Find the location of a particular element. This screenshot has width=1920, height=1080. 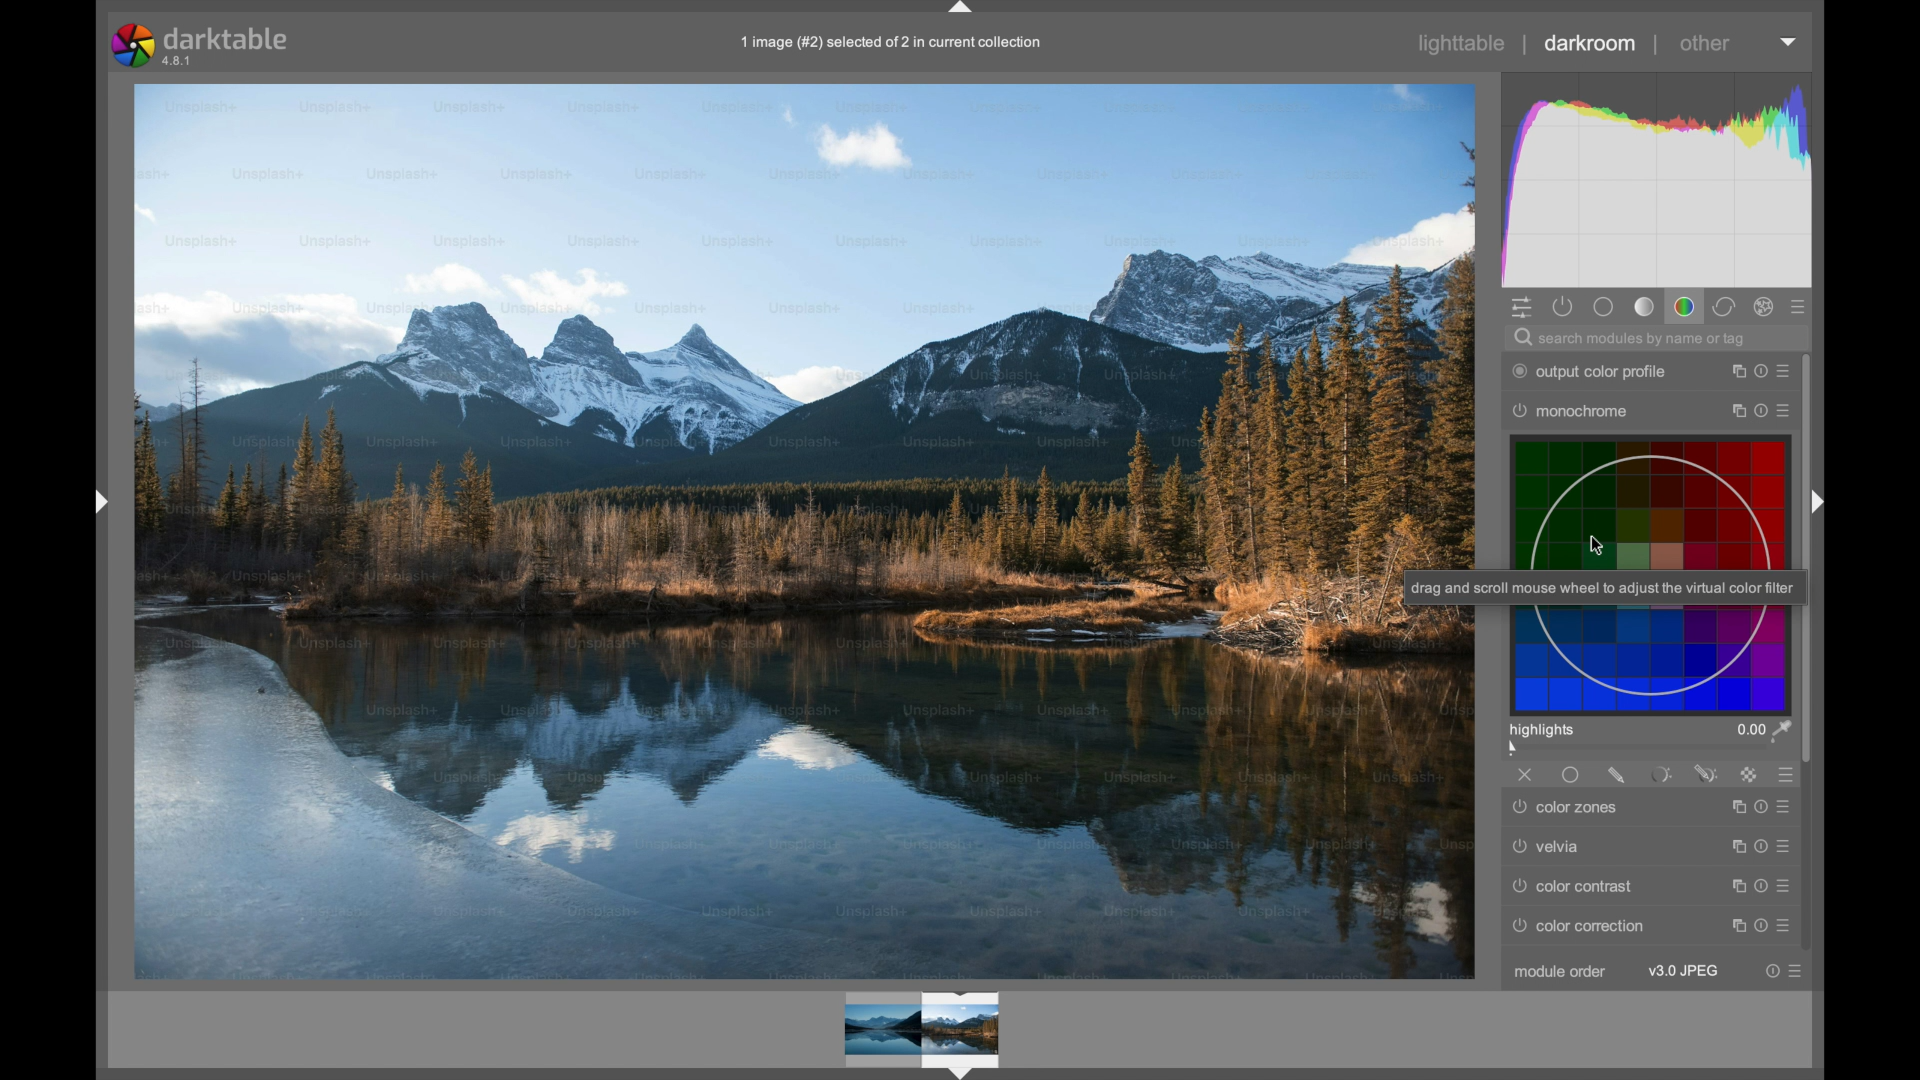

color zones is located at coordinates (1568, 808).